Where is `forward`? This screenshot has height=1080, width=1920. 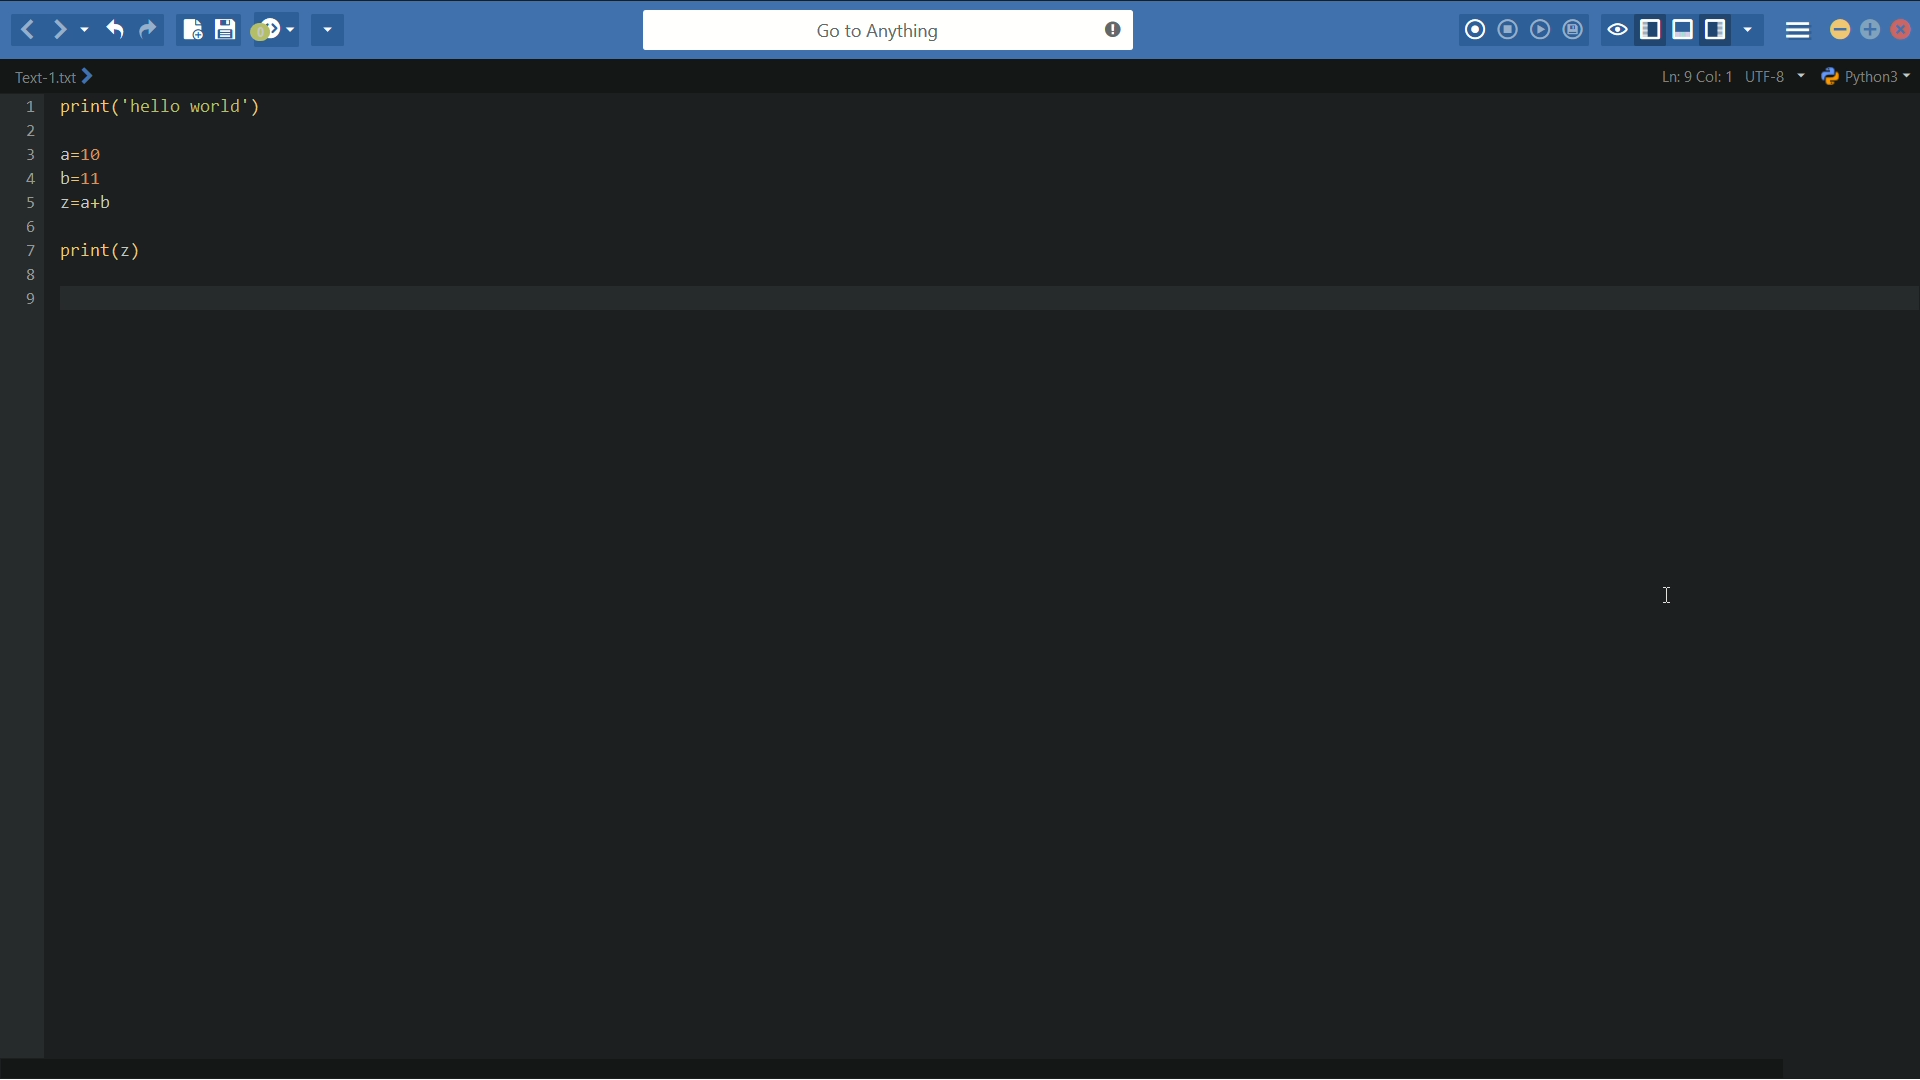 forward is located at coordinates (56, 29).